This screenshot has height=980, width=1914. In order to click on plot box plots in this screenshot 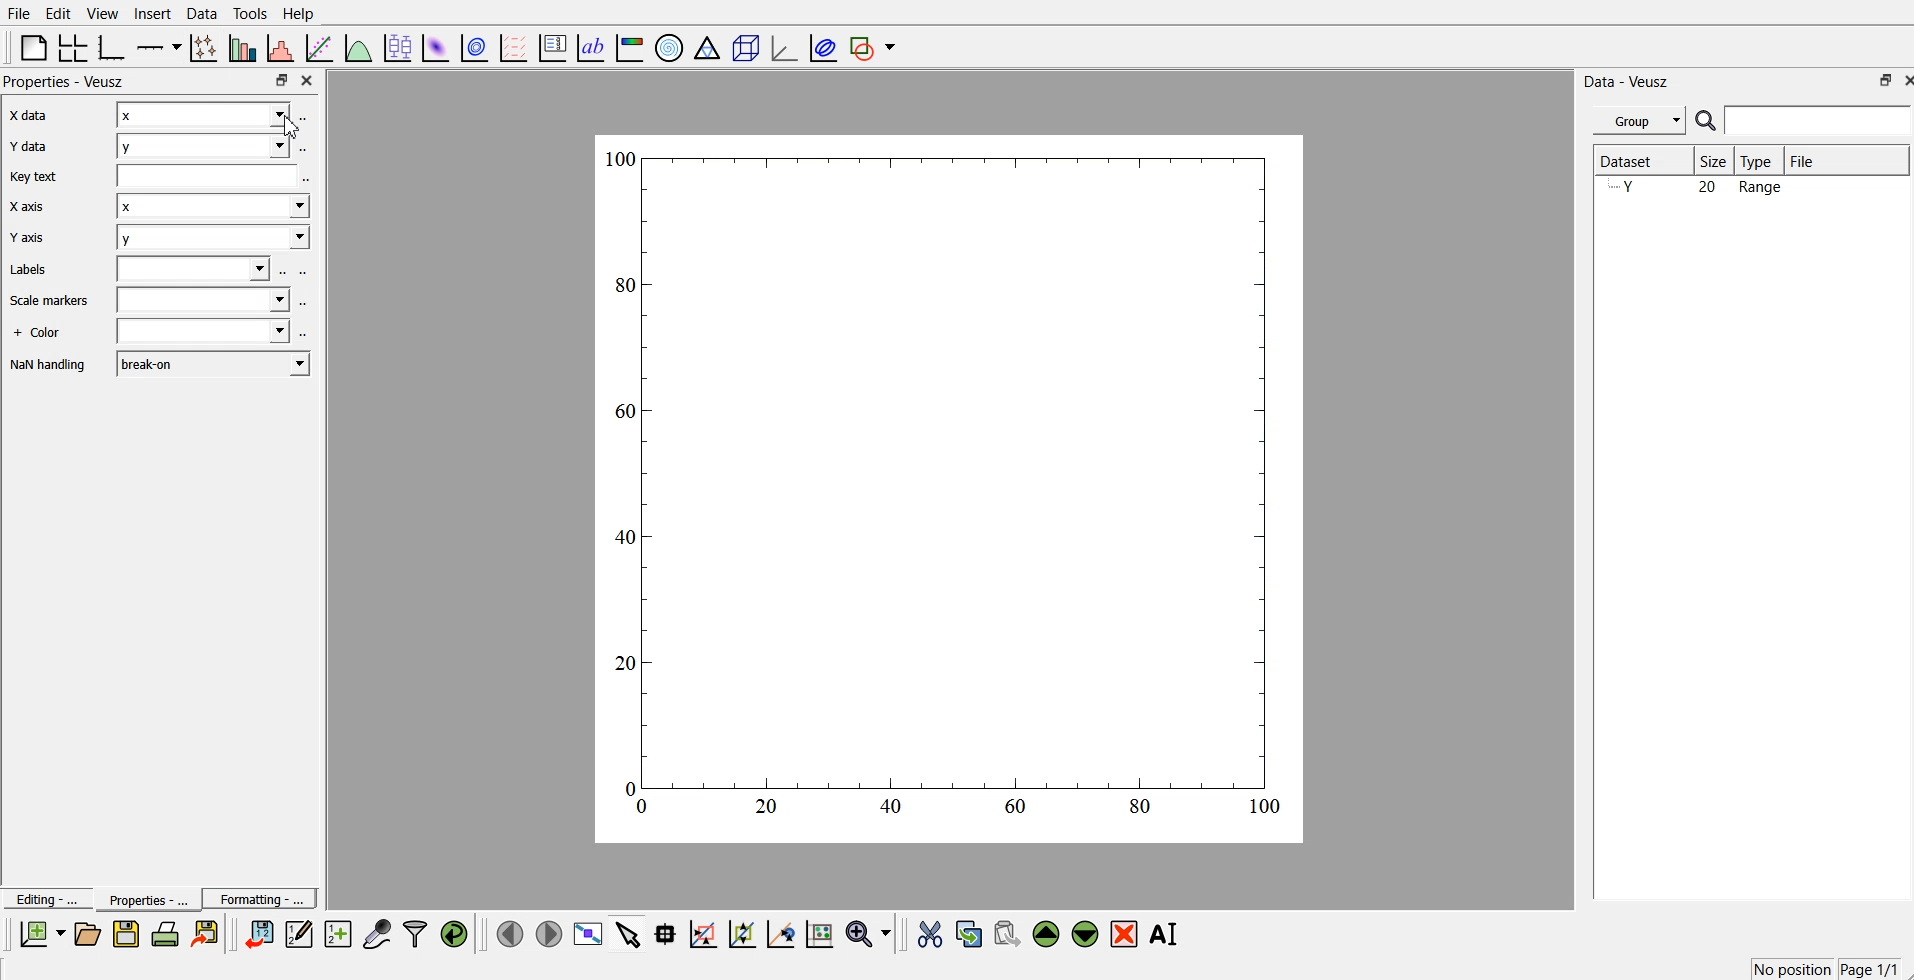, I will do `click(397, 46)`.